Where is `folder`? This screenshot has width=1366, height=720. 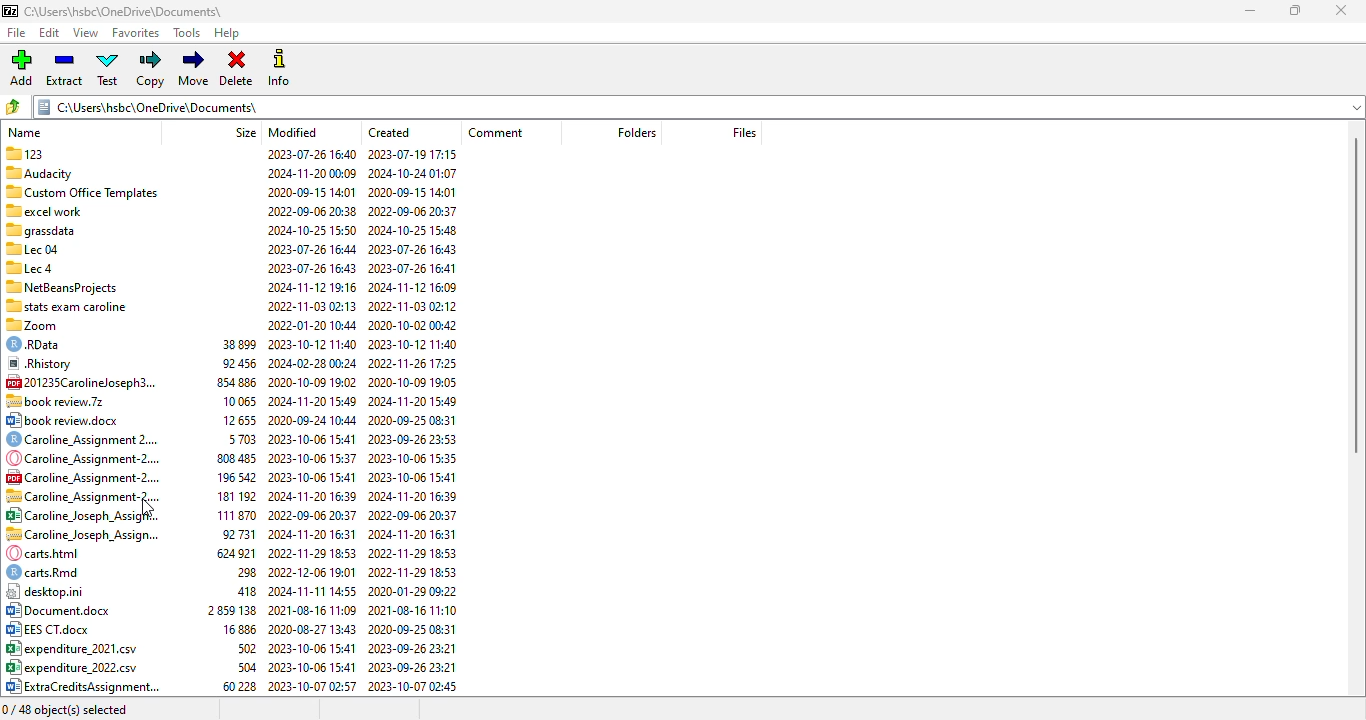 folder is located at coordinates (123, 11).